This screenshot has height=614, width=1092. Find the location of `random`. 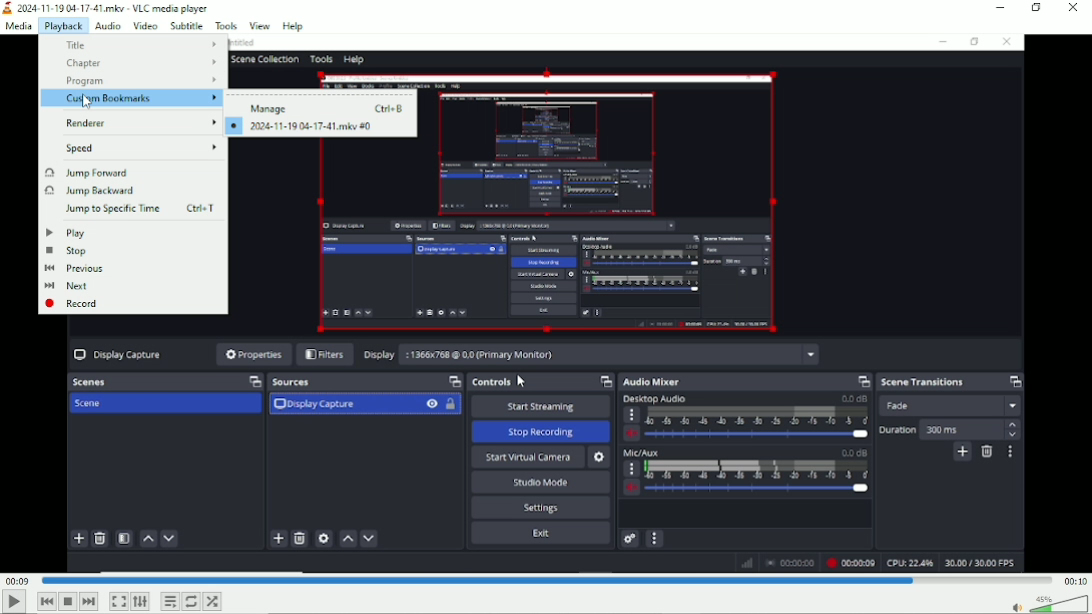

random is located at coordinates (212, 602).